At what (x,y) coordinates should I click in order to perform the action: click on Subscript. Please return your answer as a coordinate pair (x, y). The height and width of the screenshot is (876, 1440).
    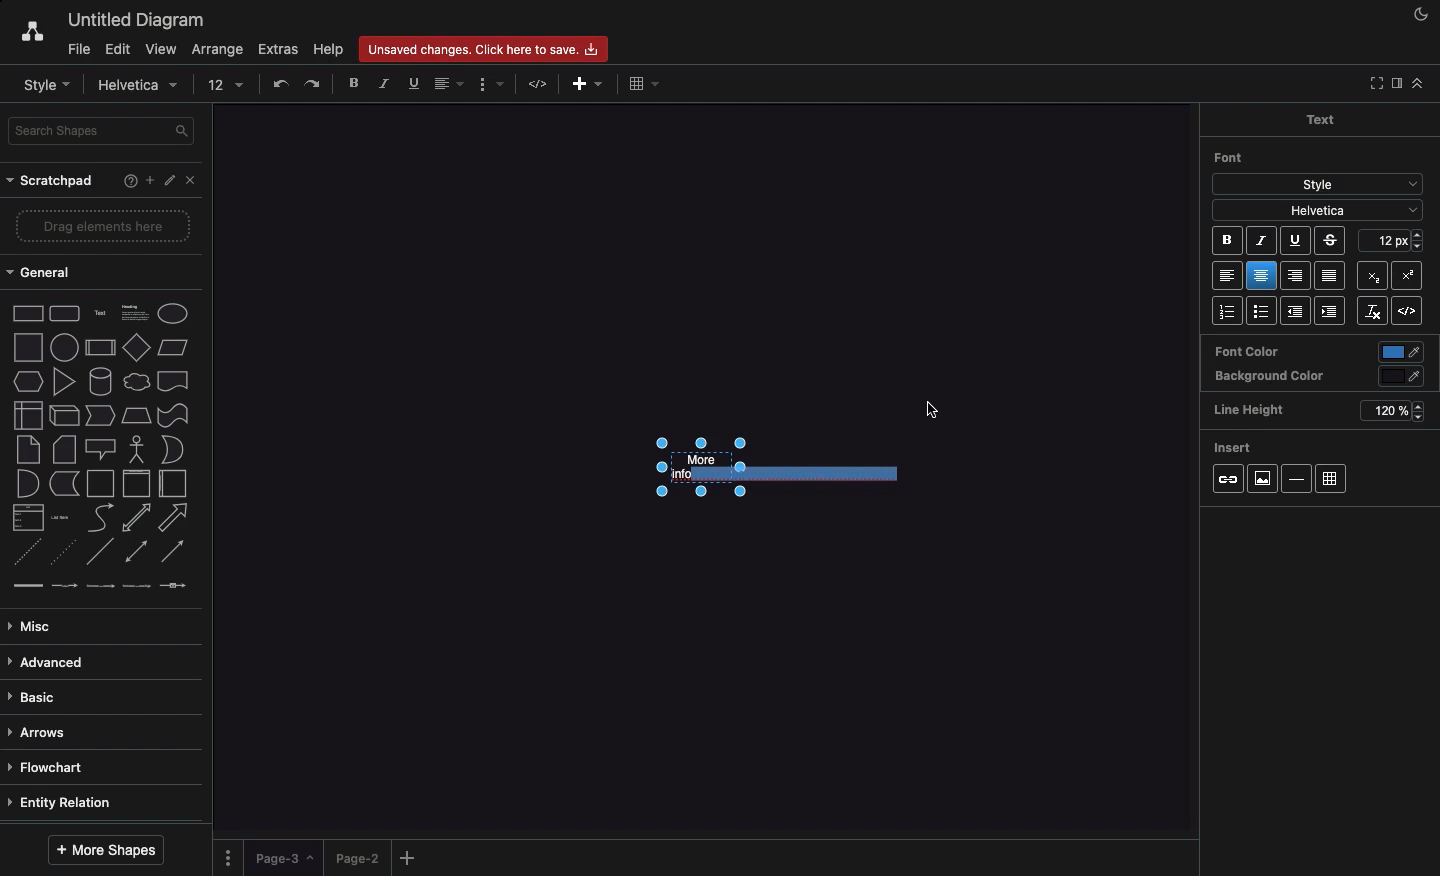
    Looking at the image, I should click on (1410, 274).